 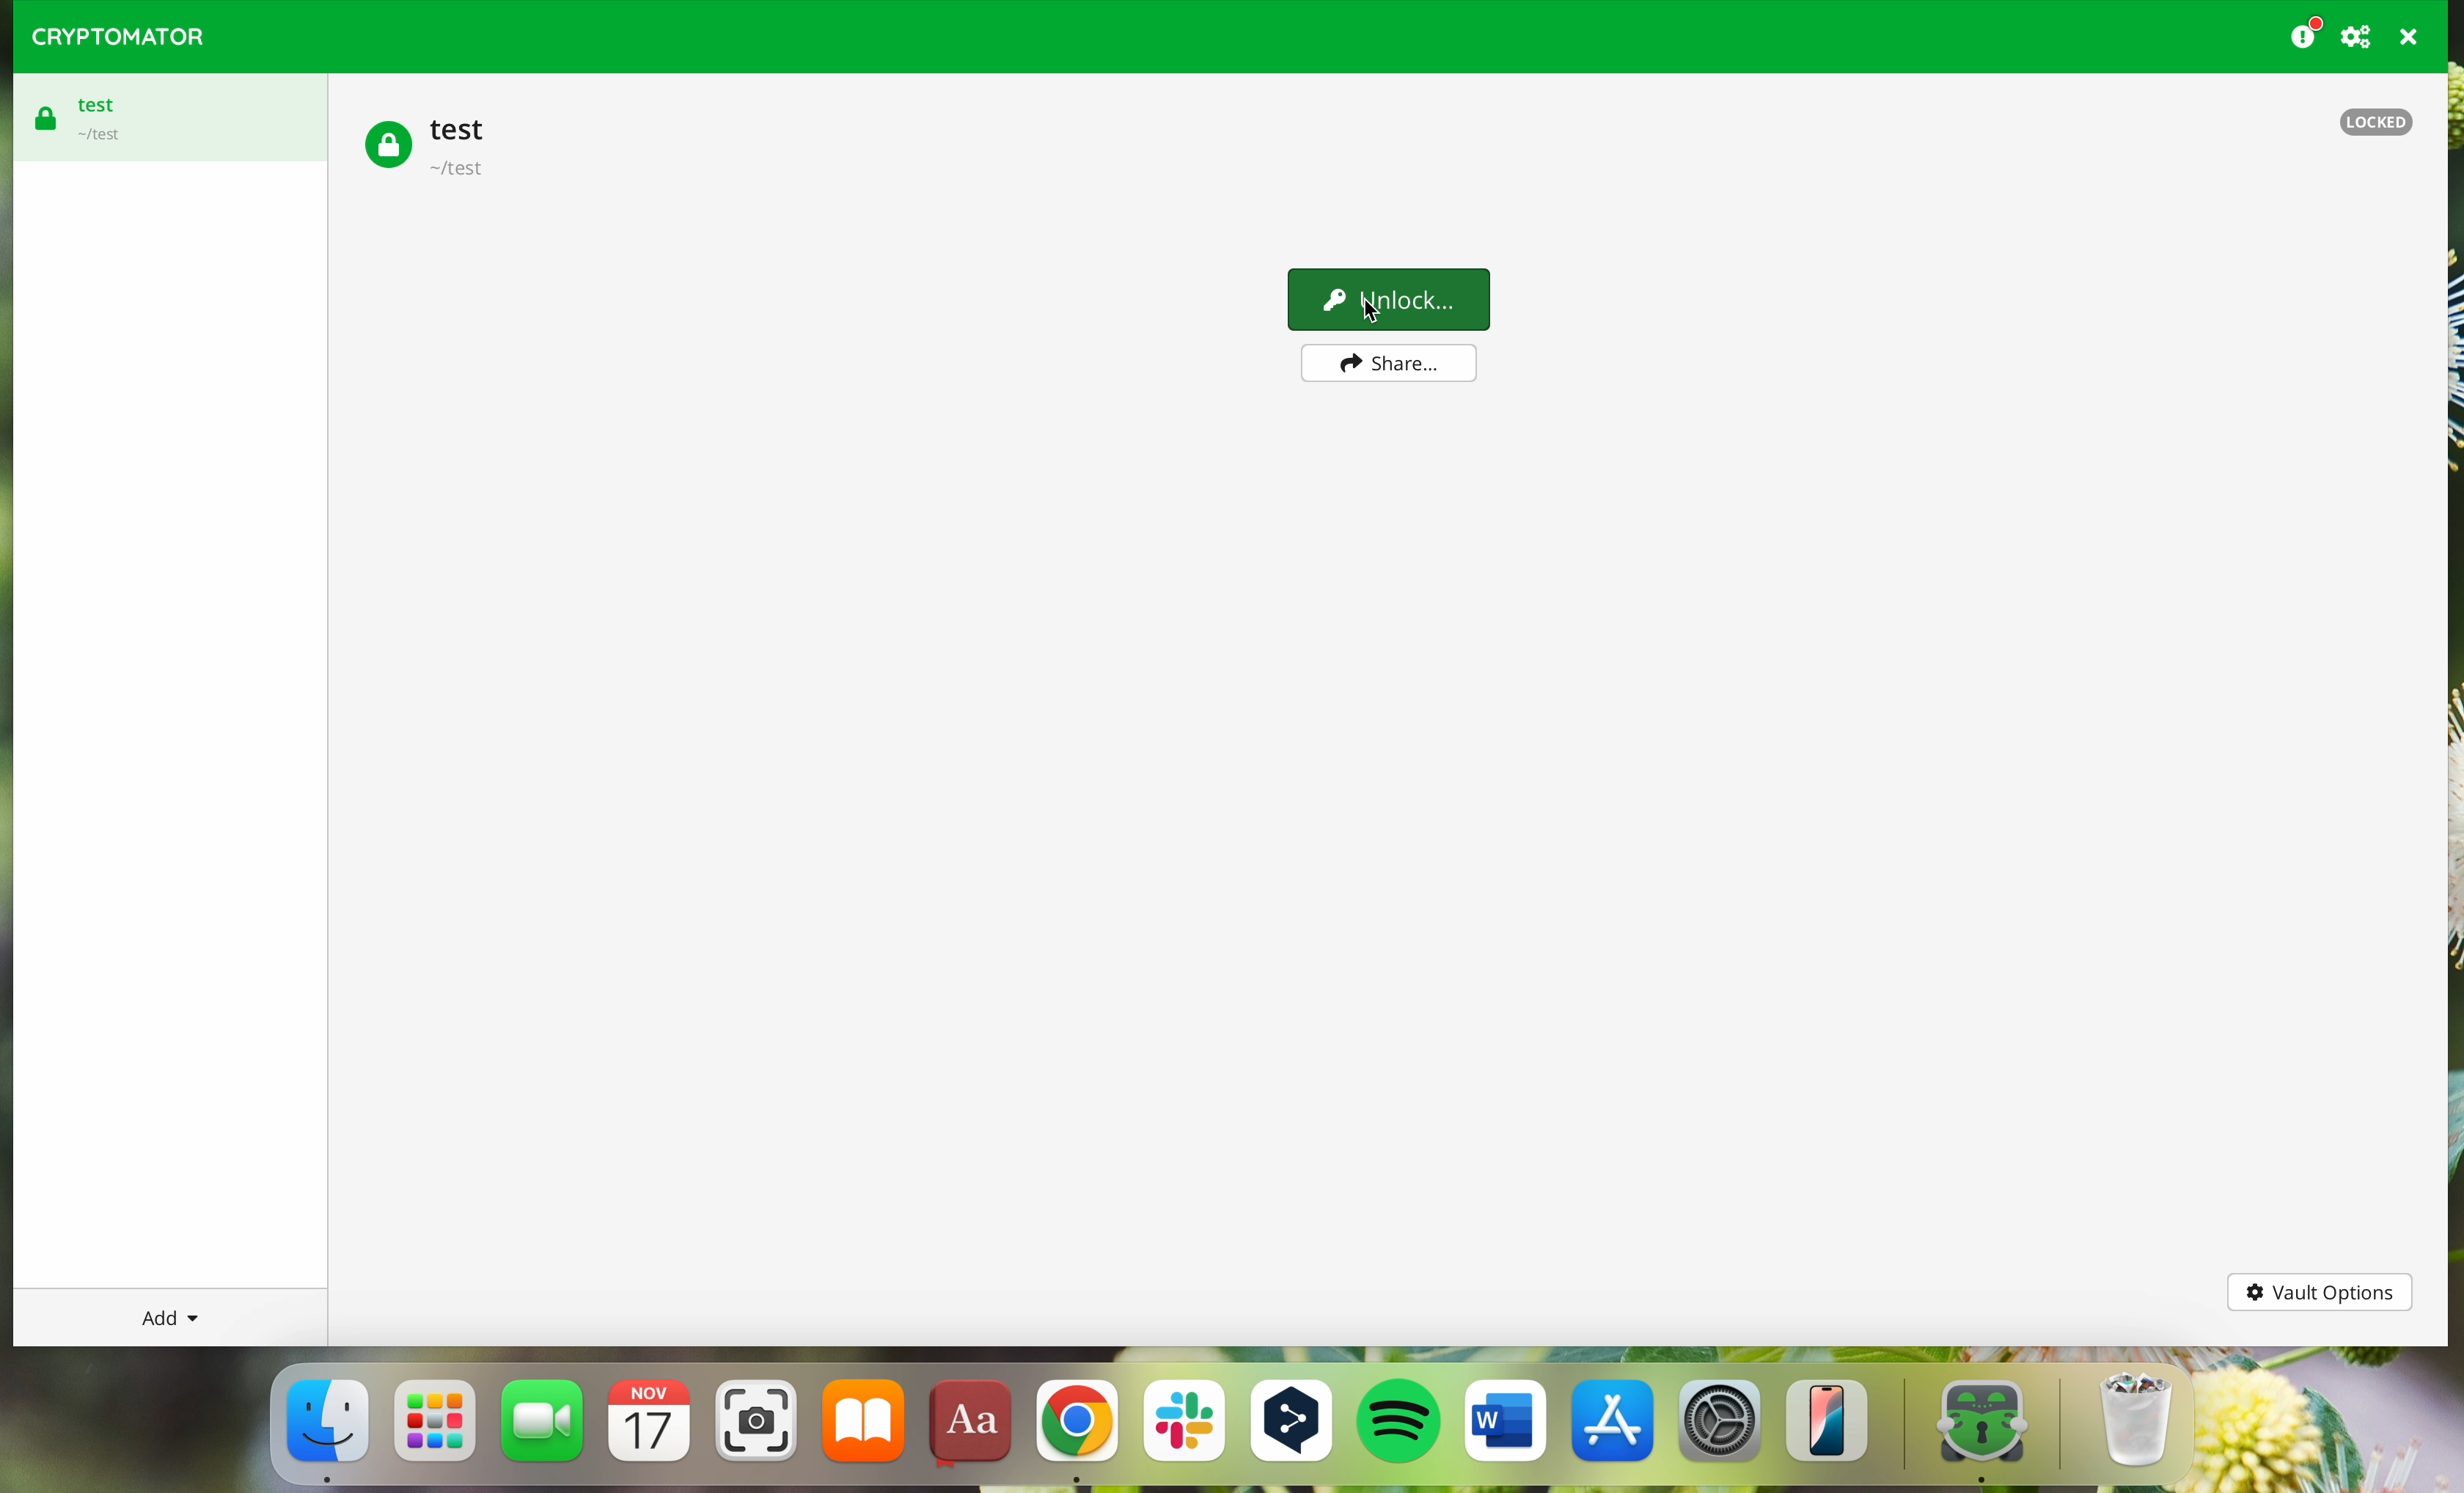 What do you see at coordinates (1401, 1431) in the screenshot?
I see `Spotify` at bounding box center [1401, 1431].